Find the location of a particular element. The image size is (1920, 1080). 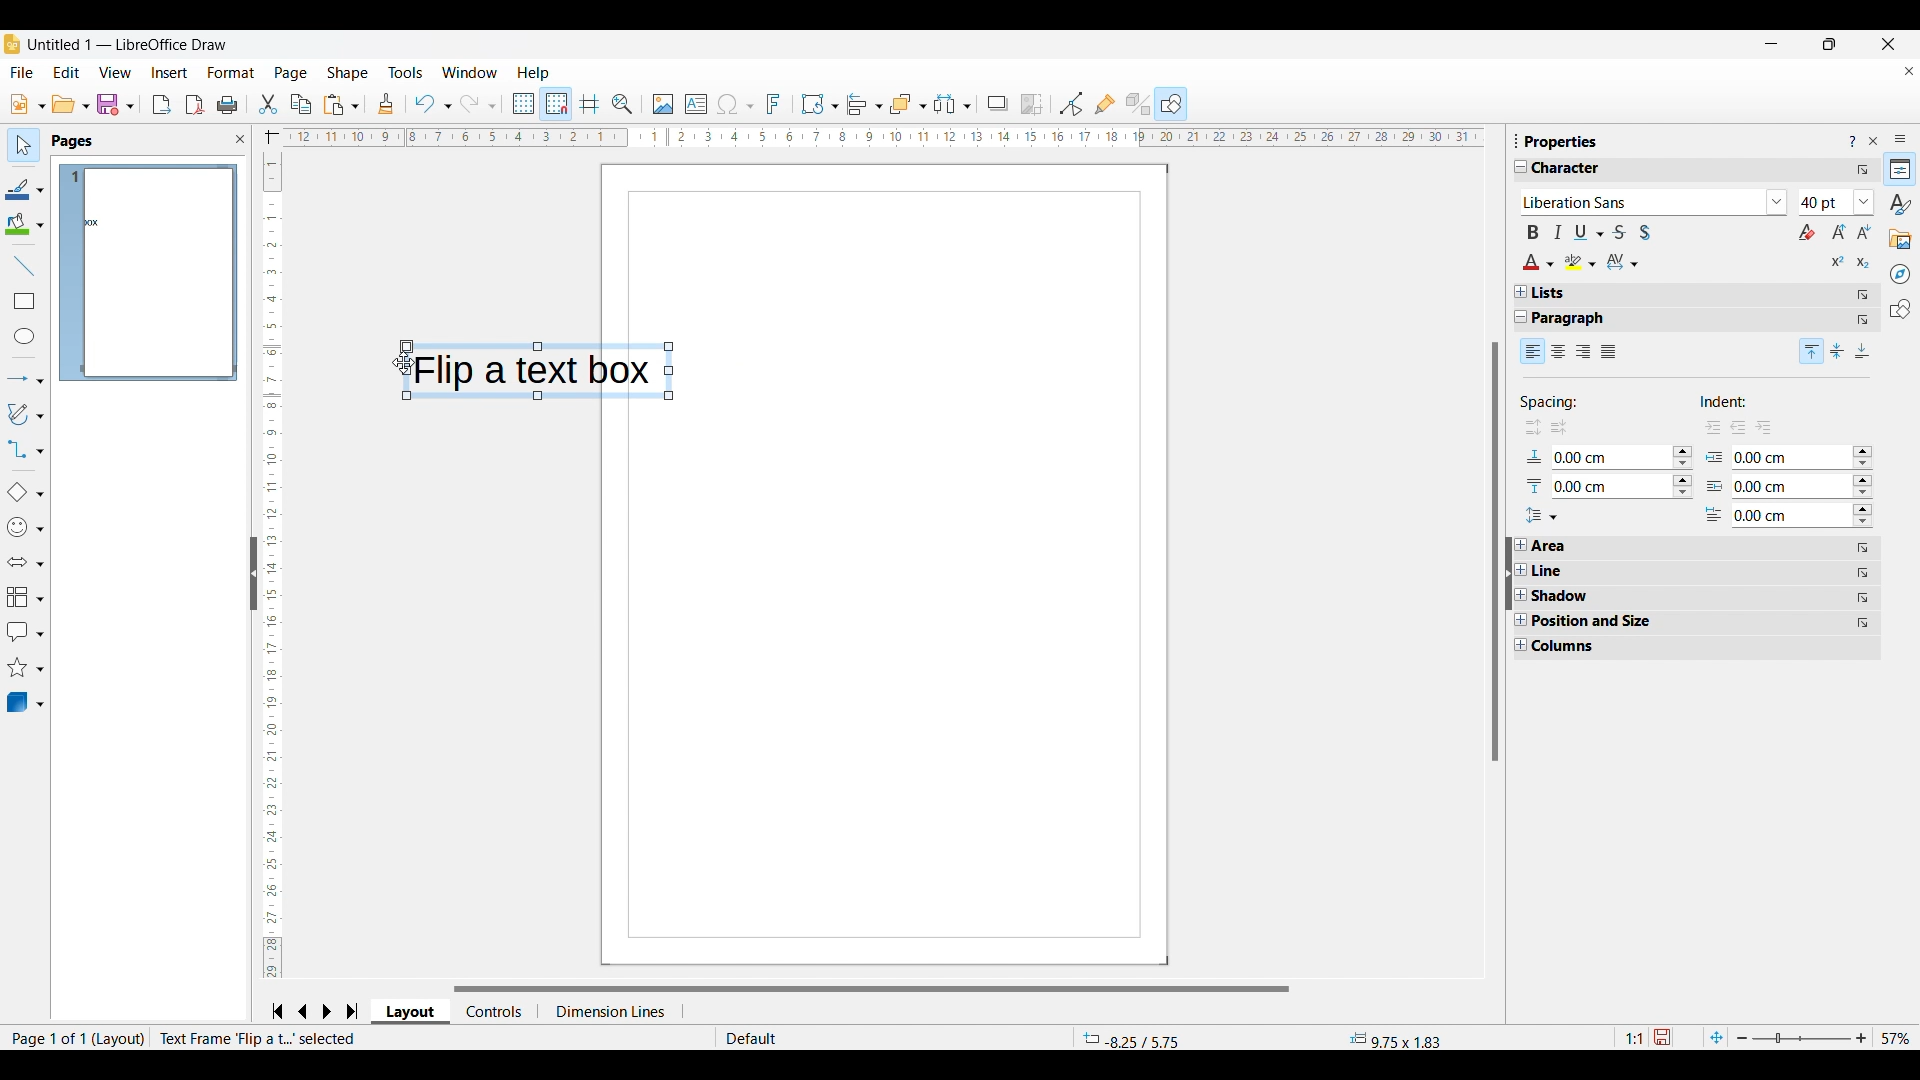

Indicates input for respective spacing options is located at coordinates (1535, 473).